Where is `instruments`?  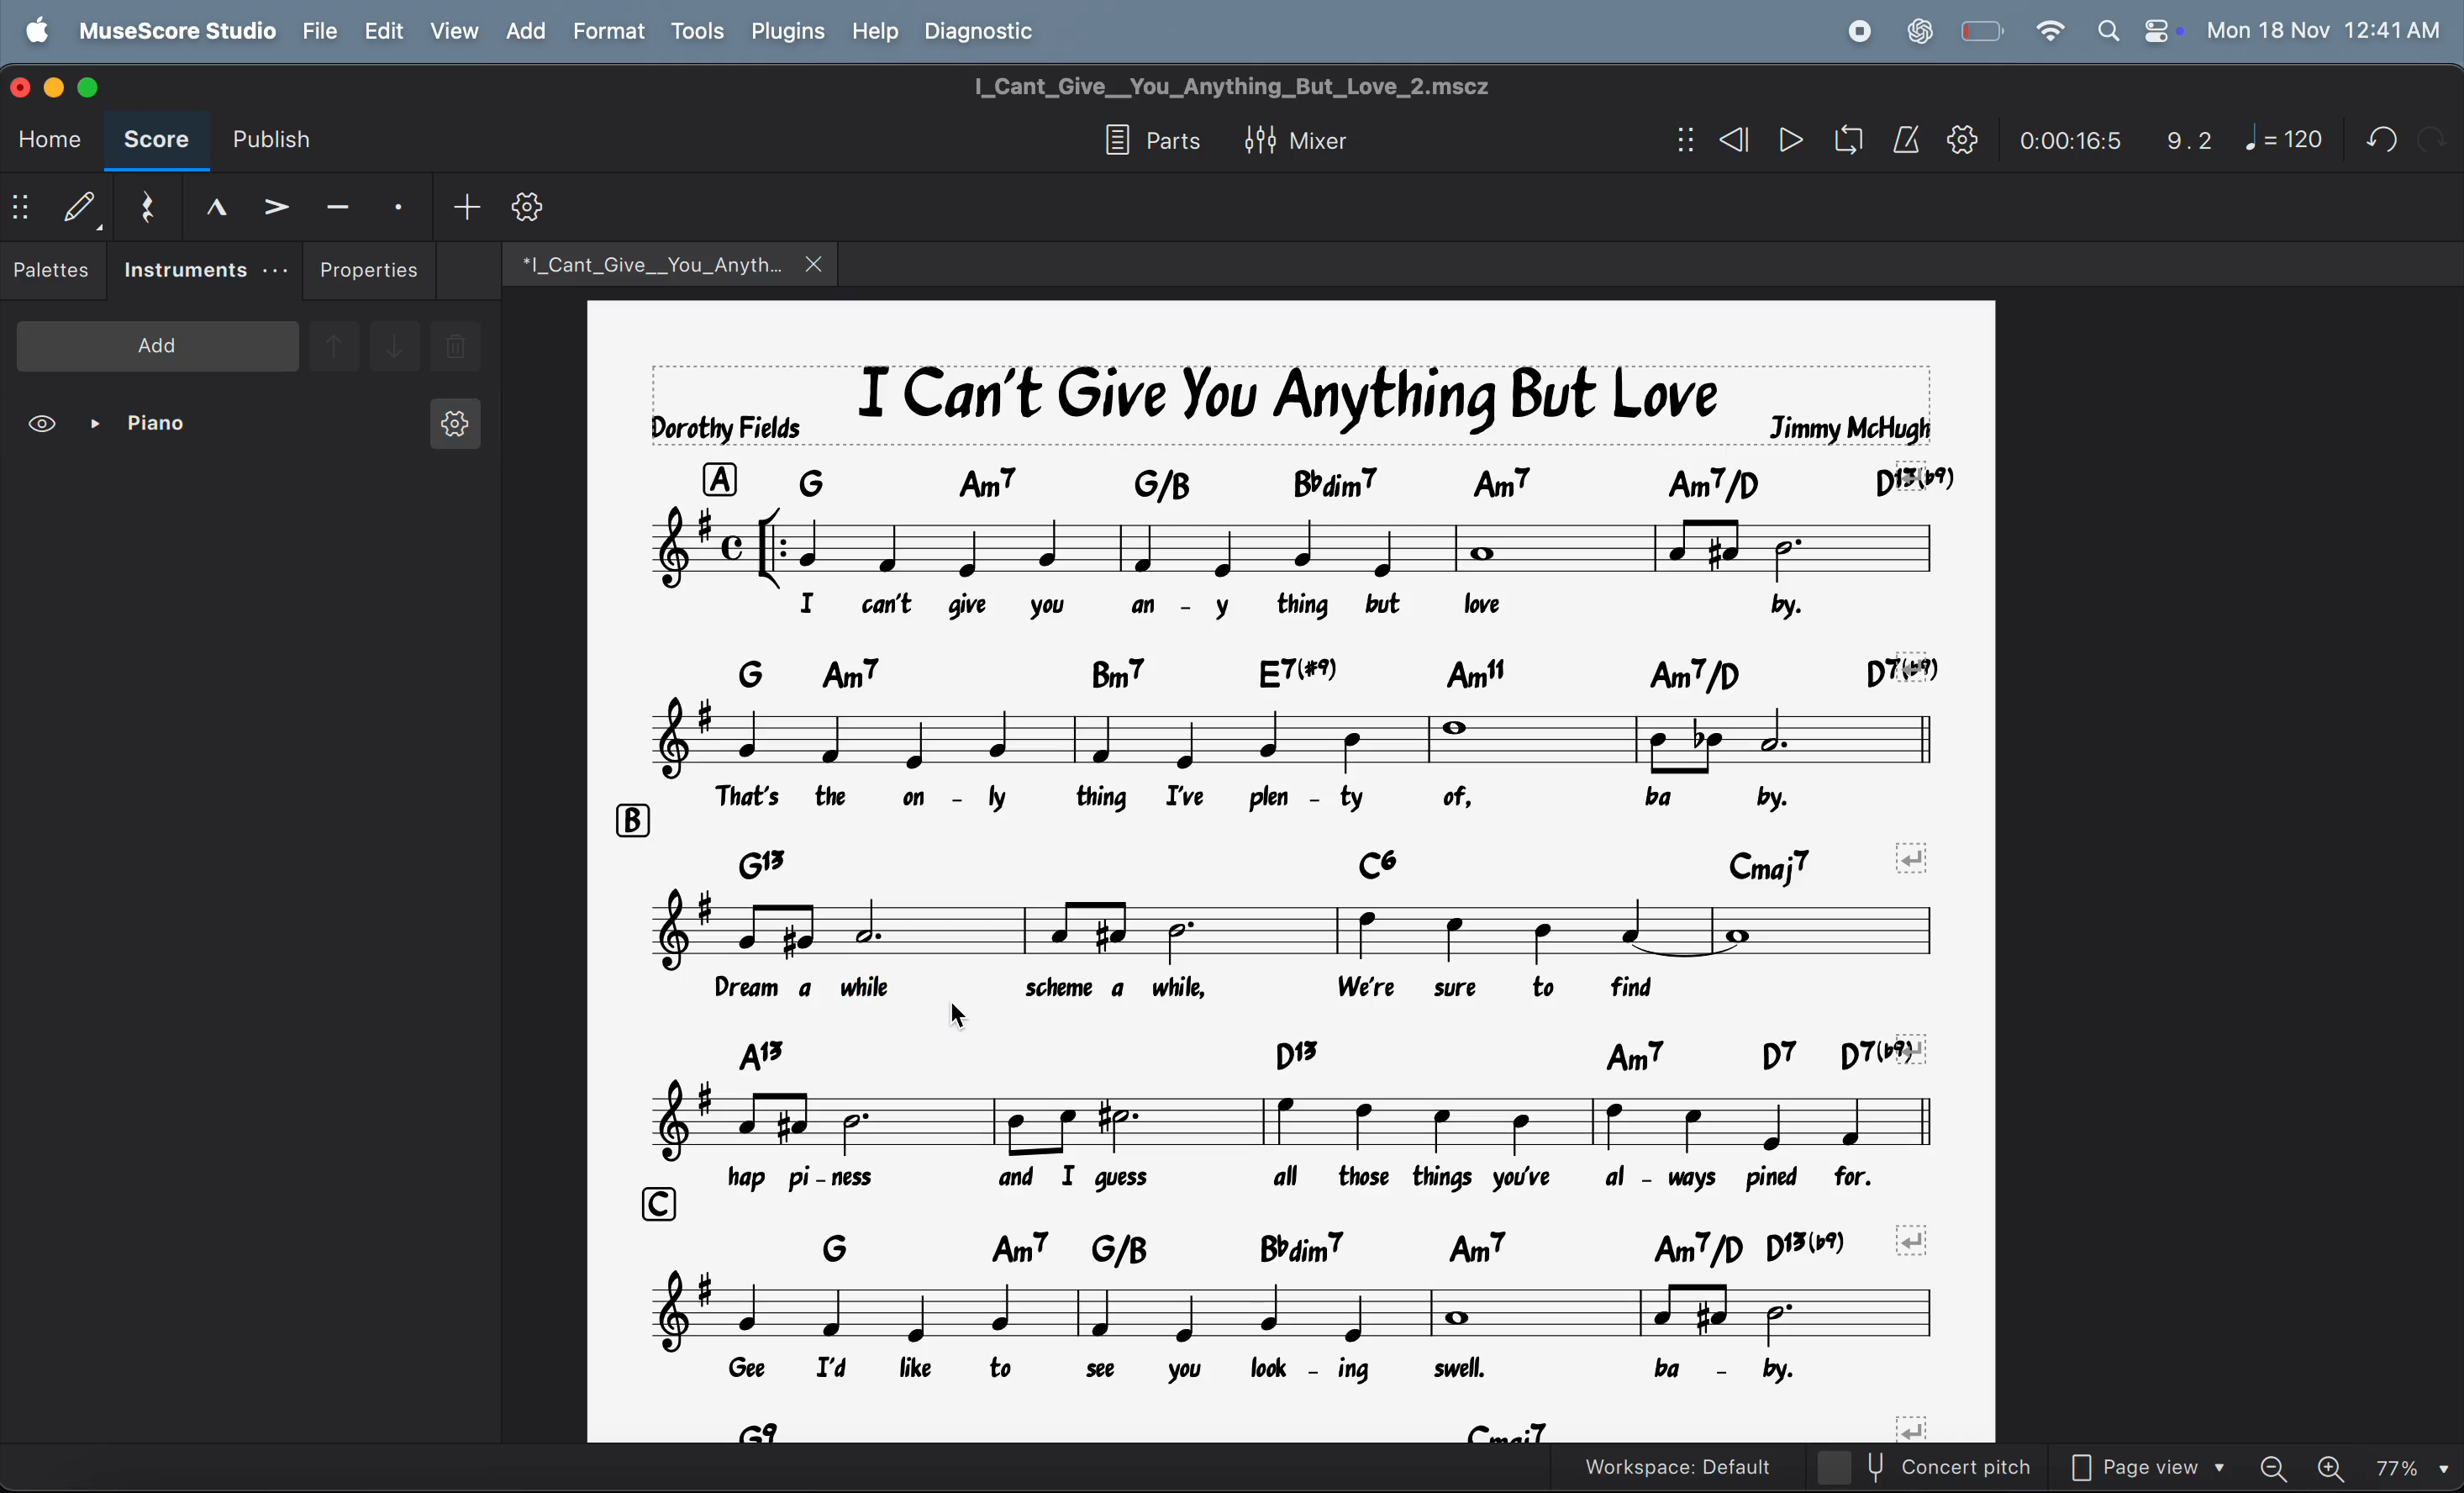
instruments is located at coordinates (199, 270).